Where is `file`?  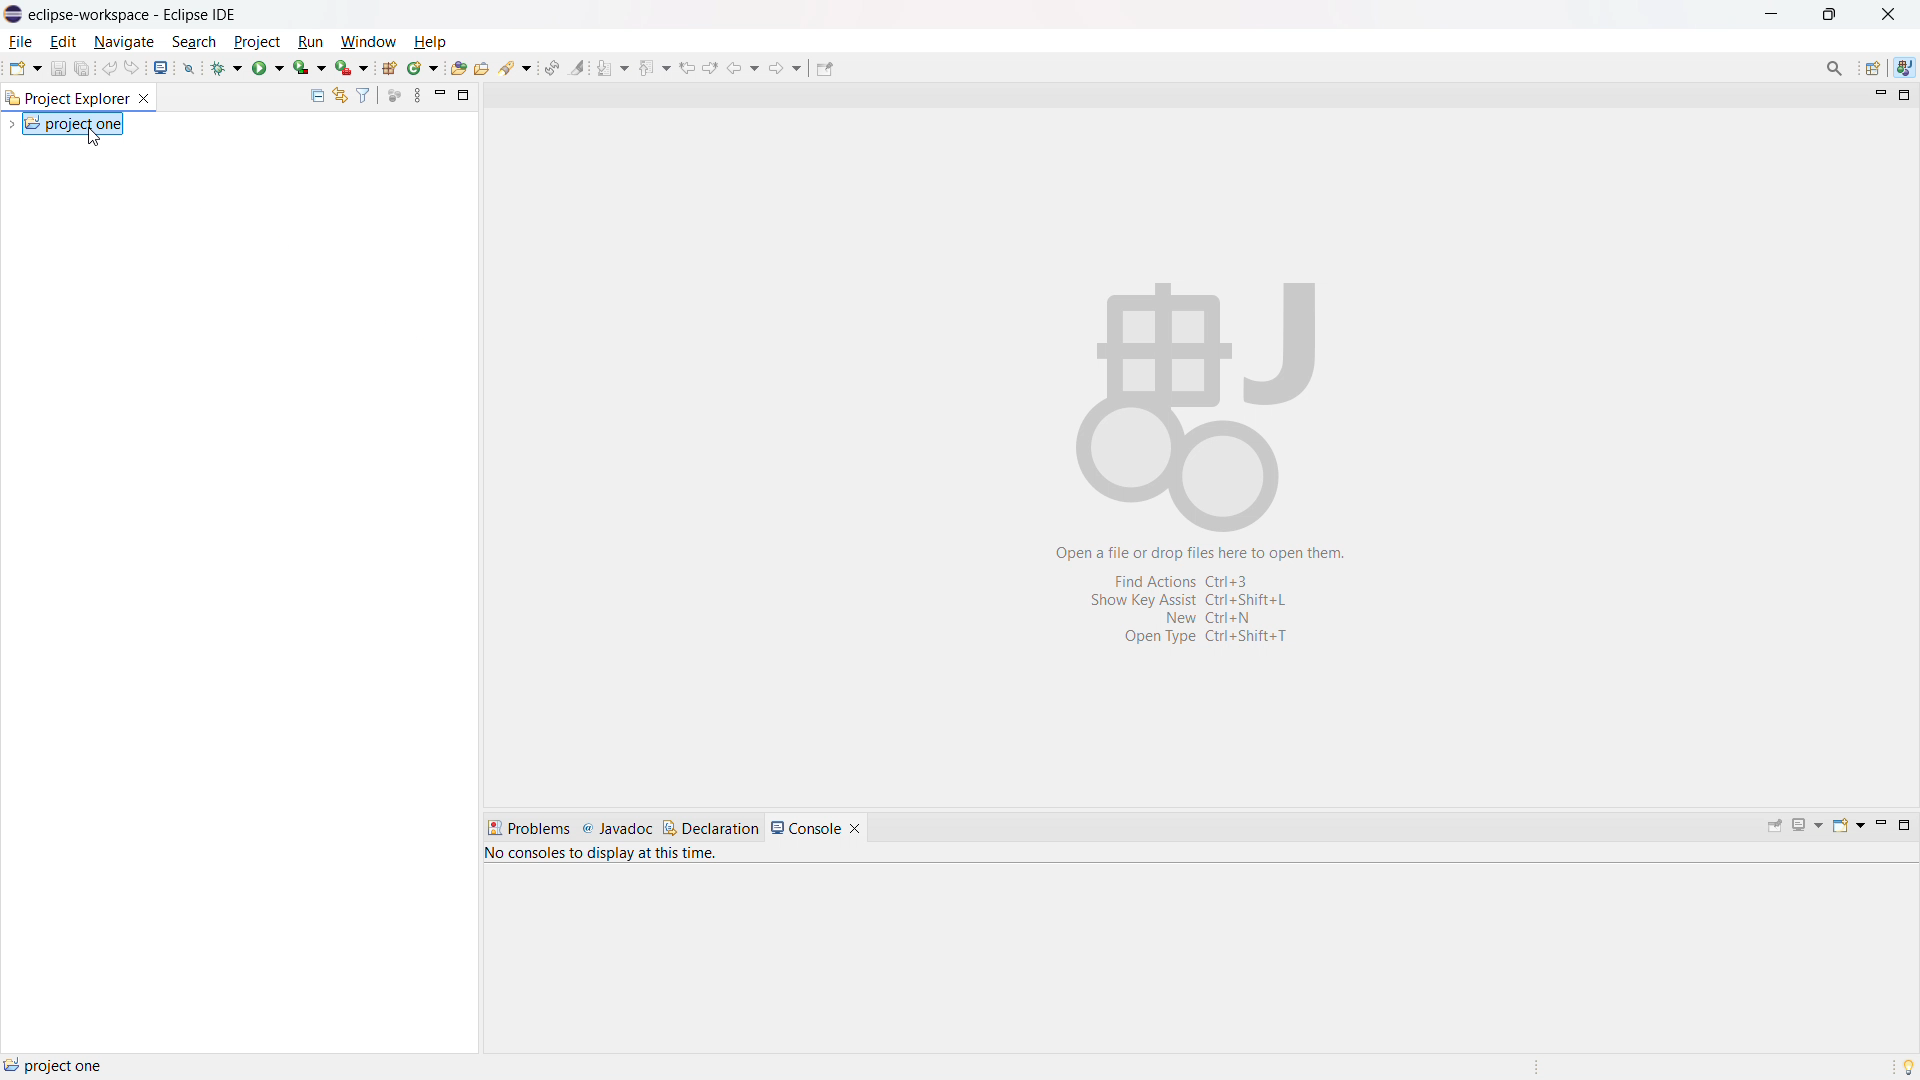
file is located at coordinates (21, 42).